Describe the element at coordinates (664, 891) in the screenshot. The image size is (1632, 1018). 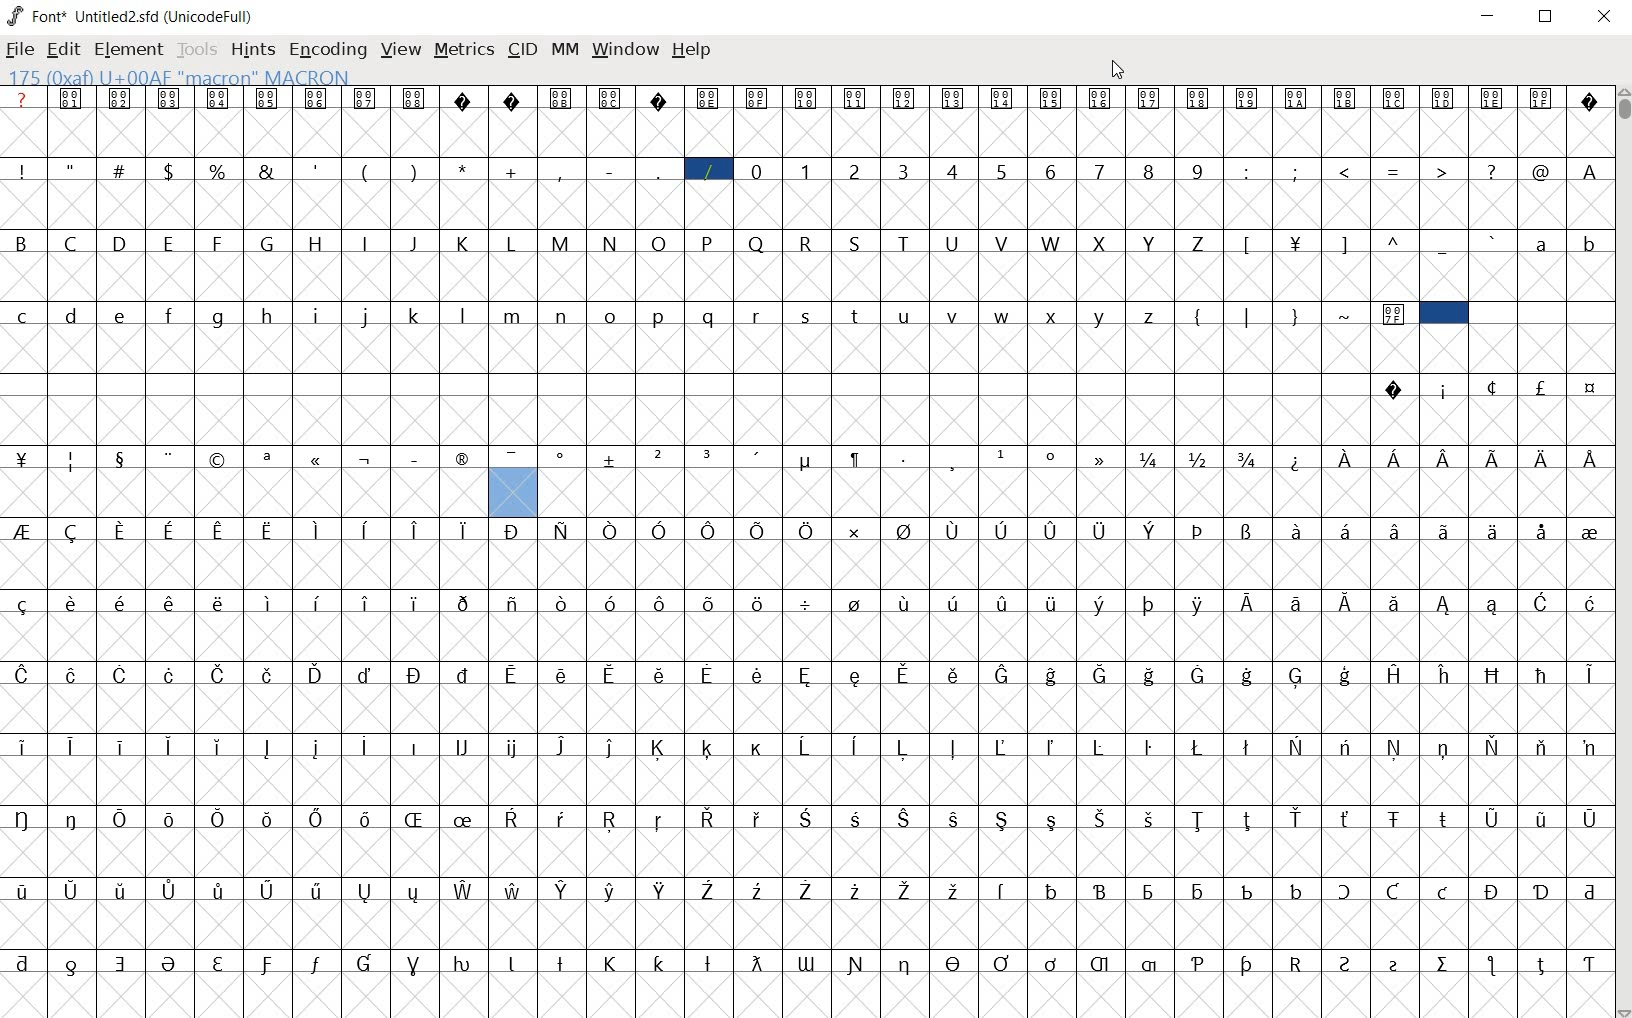
I see `Symbol` at that location.